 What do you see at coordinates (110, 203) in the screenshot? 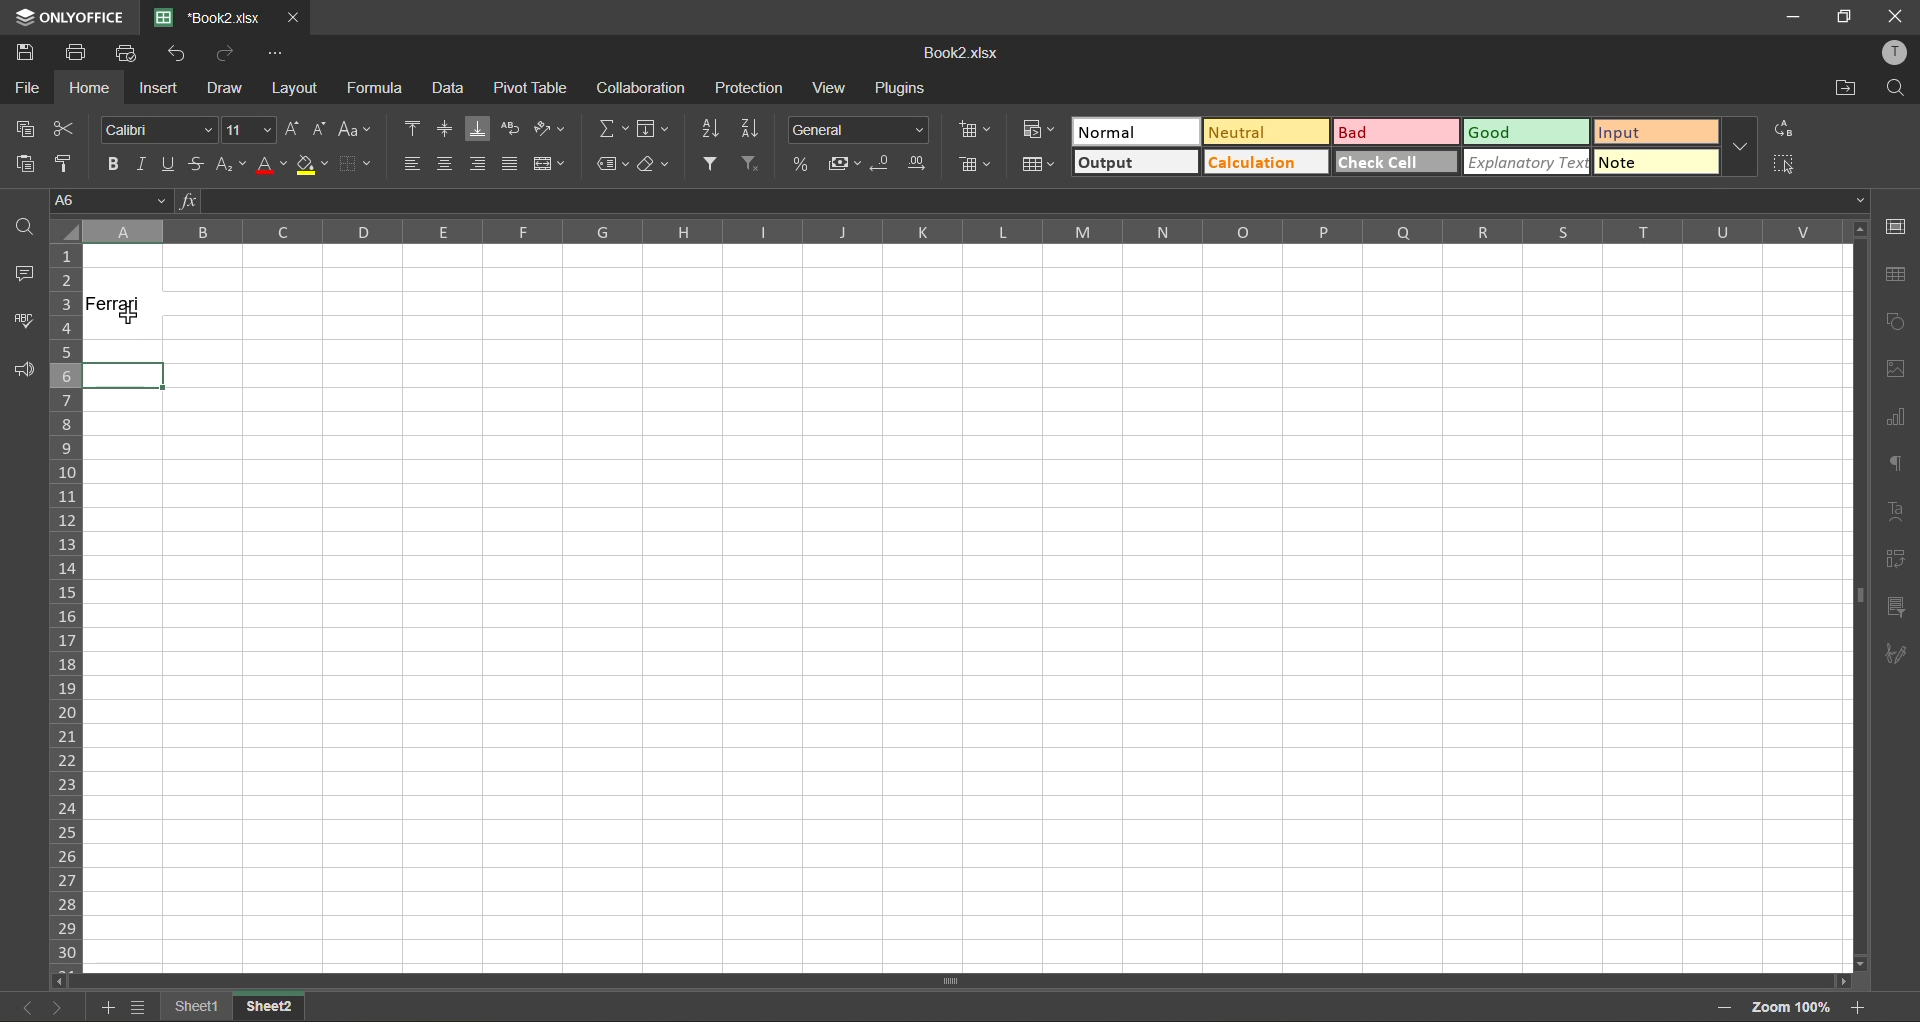
I see `cell address` at bounding box center [110, 203].